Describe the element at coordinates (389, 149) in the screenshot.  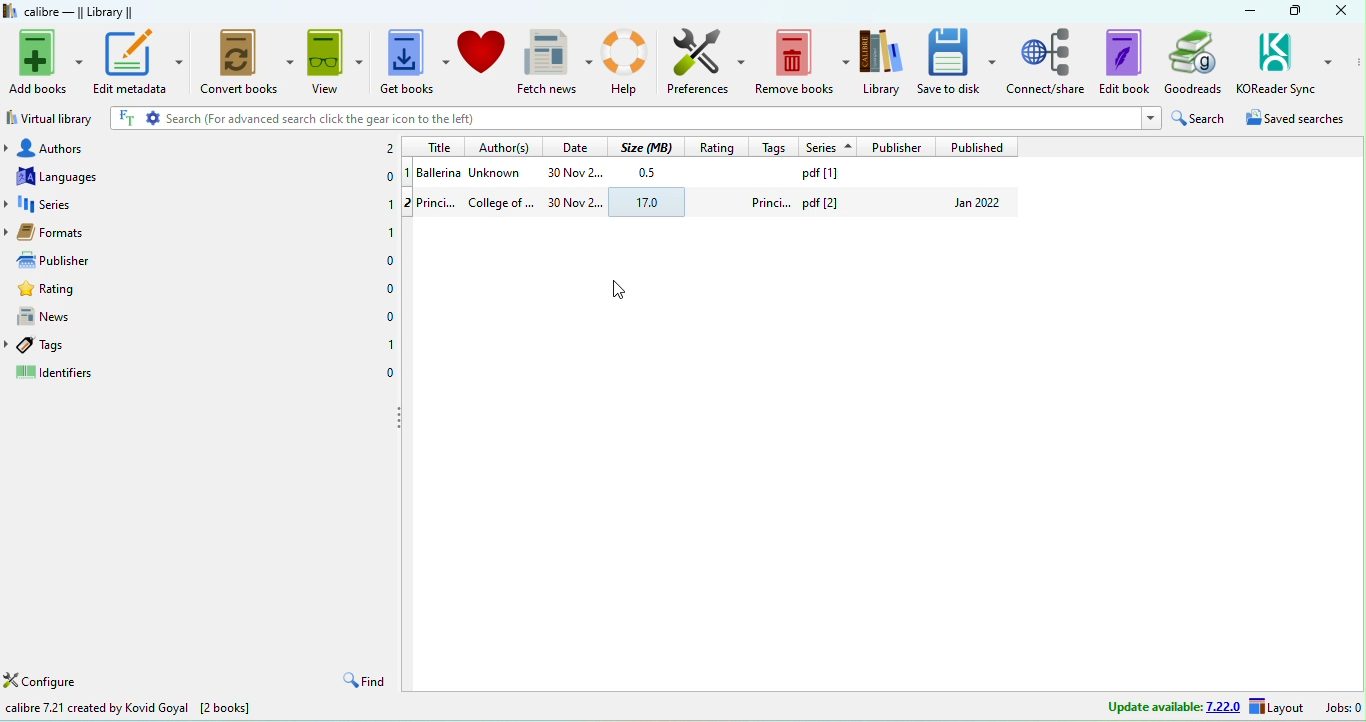
I see `2` at that location.